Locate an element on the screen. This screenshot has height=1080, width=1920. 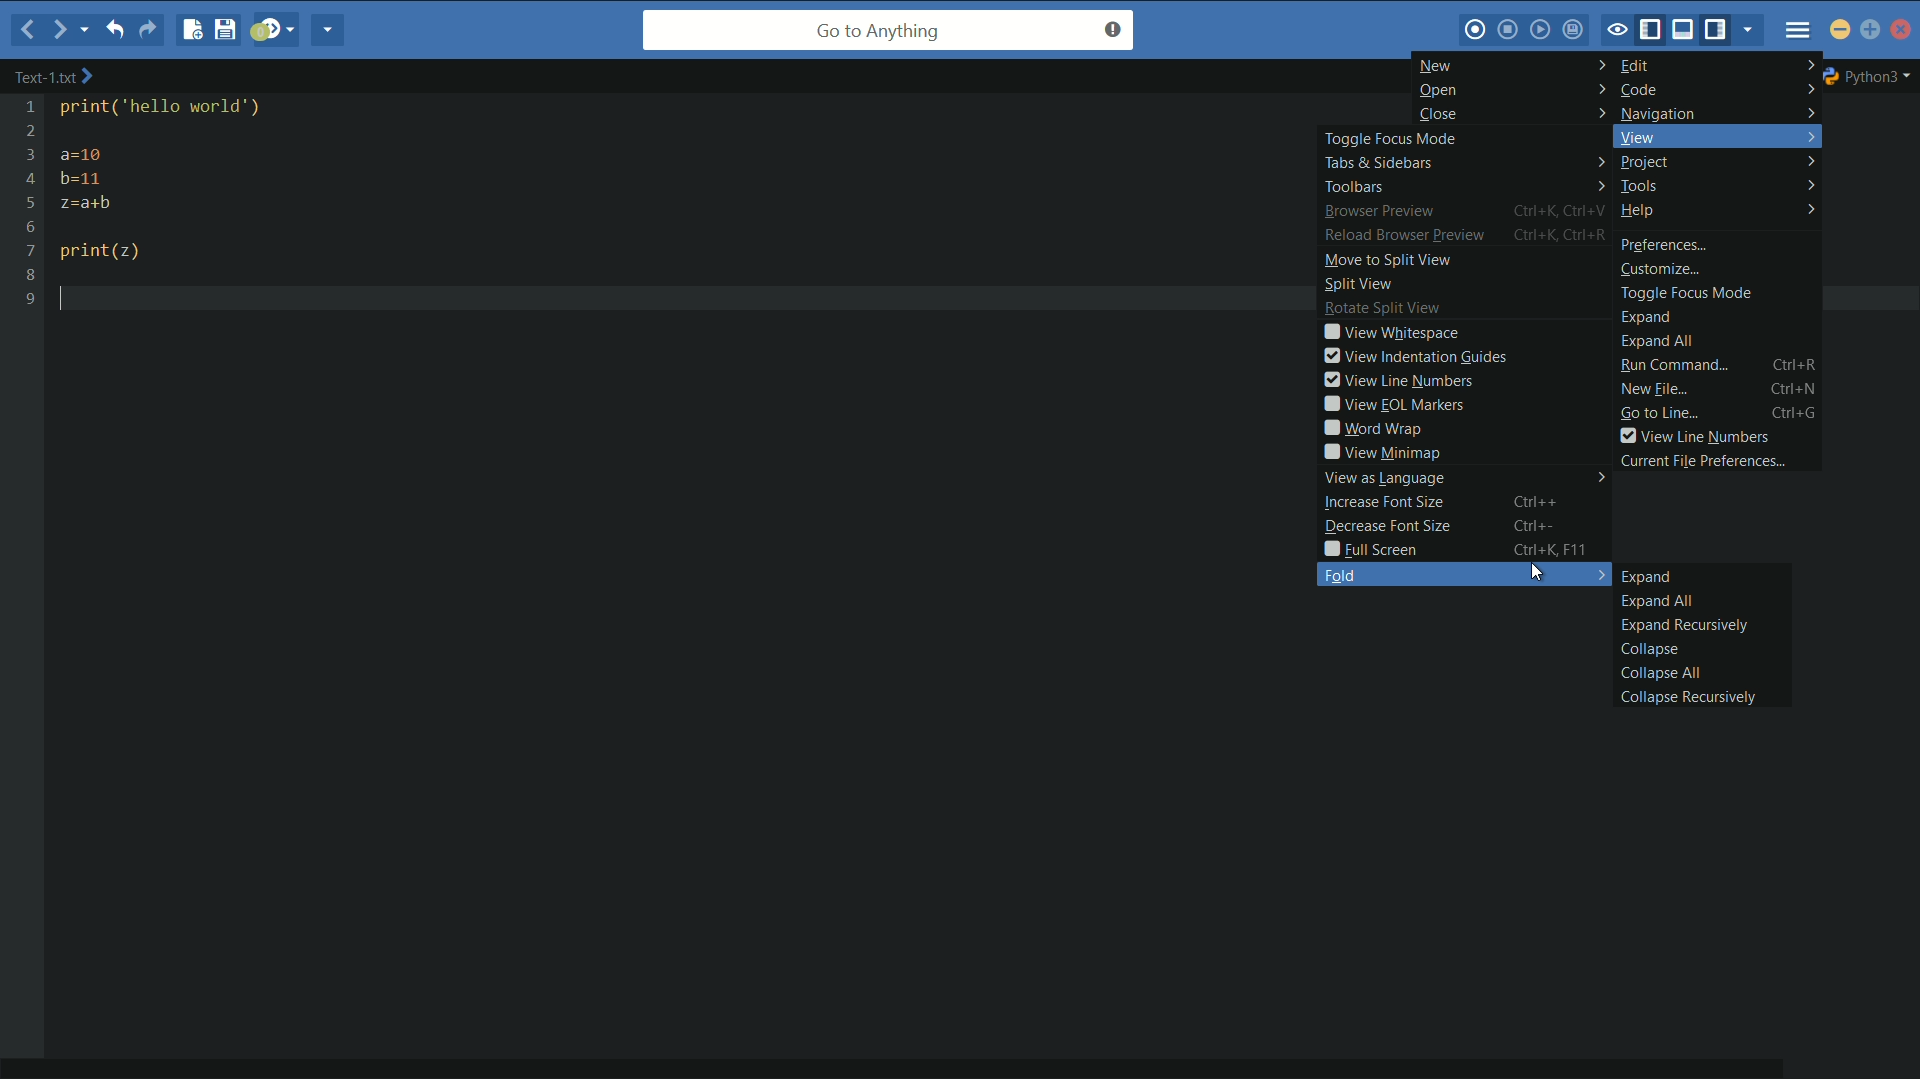
recent locations is located at coordinates (87, 31).